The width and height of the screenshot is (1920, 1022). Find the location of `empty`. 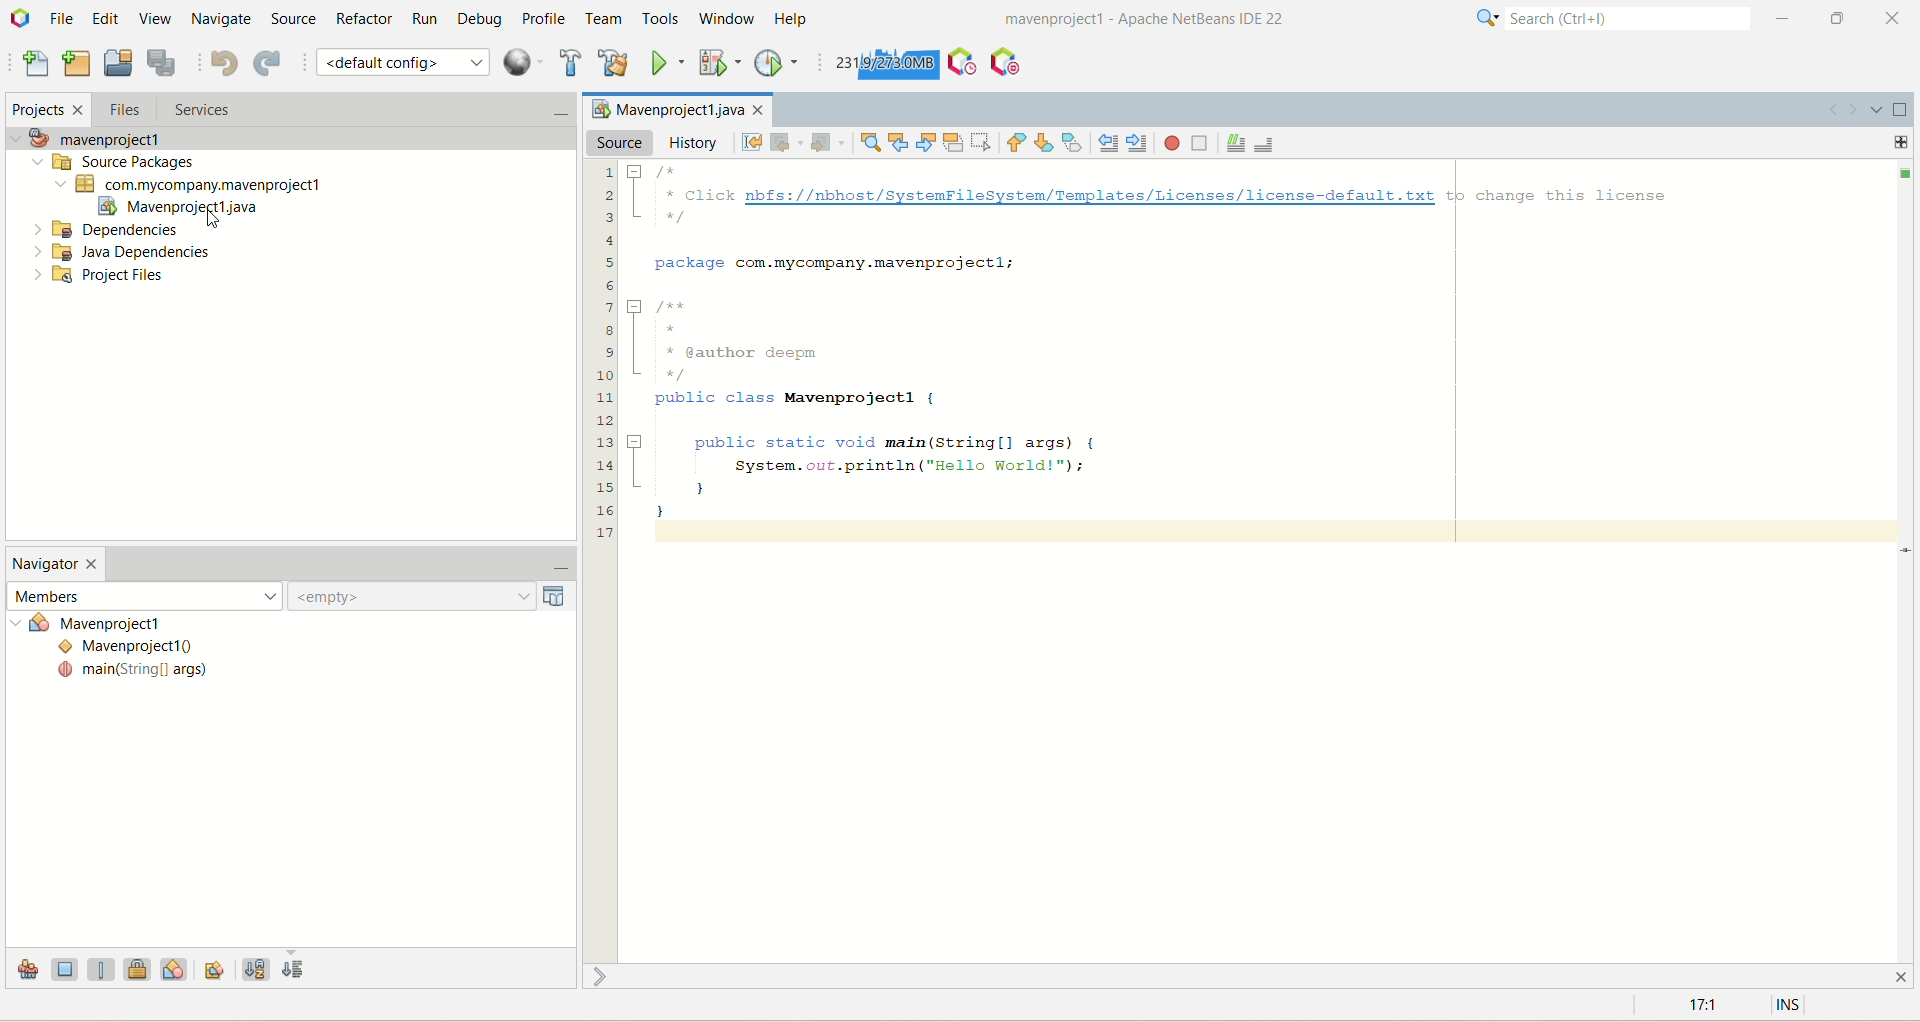

empty is located at coordinates (433, 596).